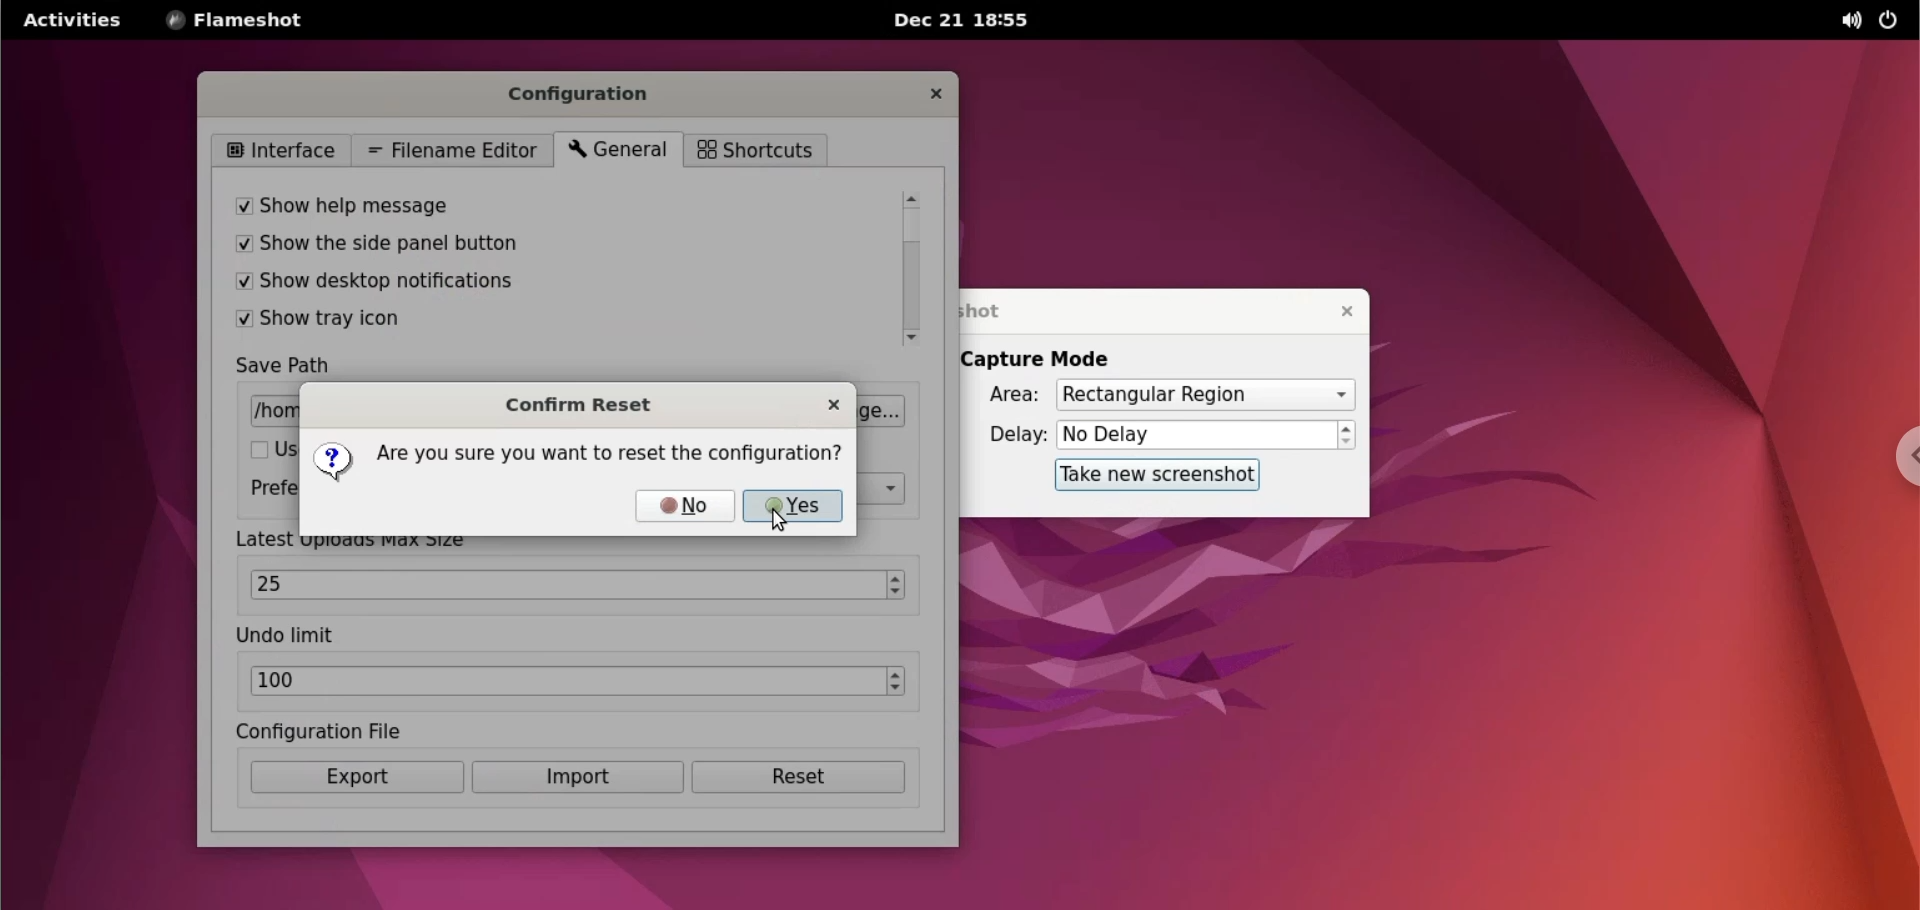  What do you see at coordinates (356, 778) in the screenshot?
I see `exports` at bounding box center [356, 778].